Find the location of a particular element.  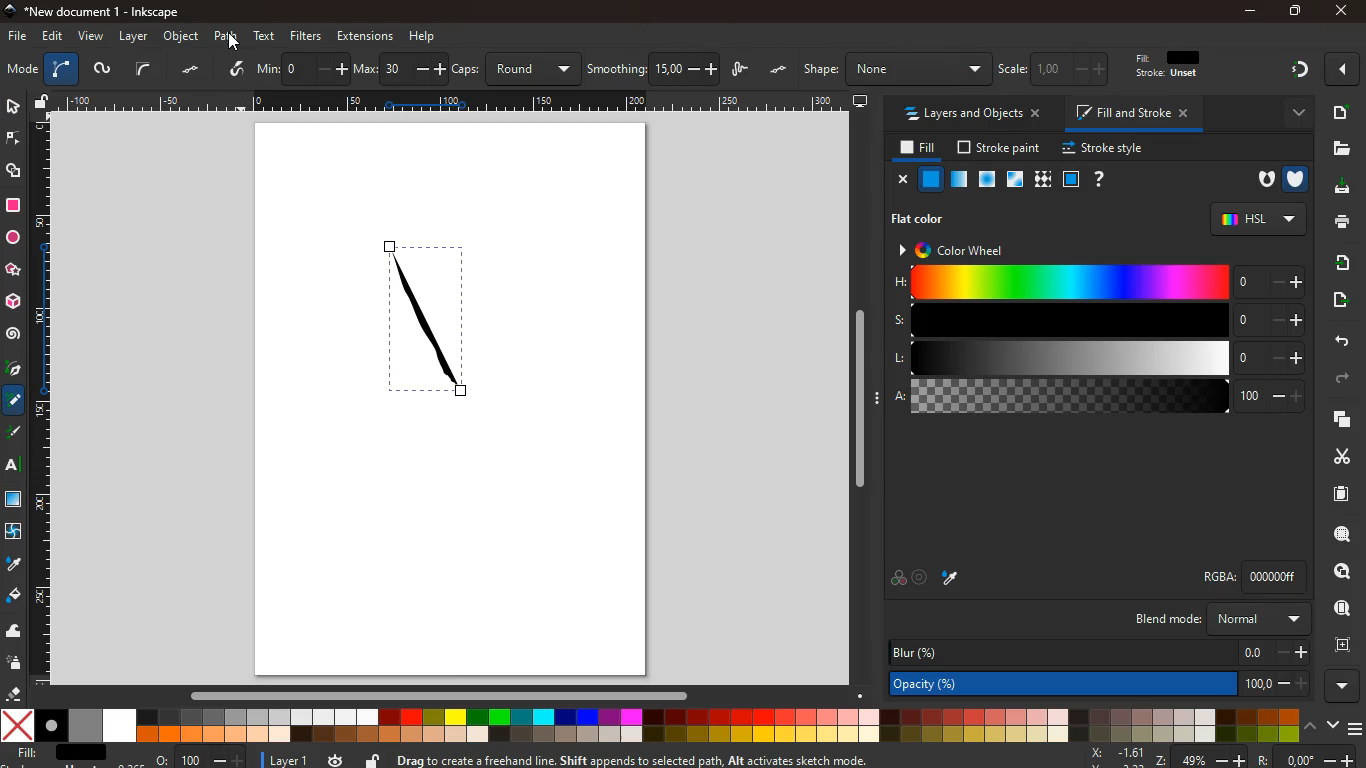

pick is located at coordinates (12, 370).